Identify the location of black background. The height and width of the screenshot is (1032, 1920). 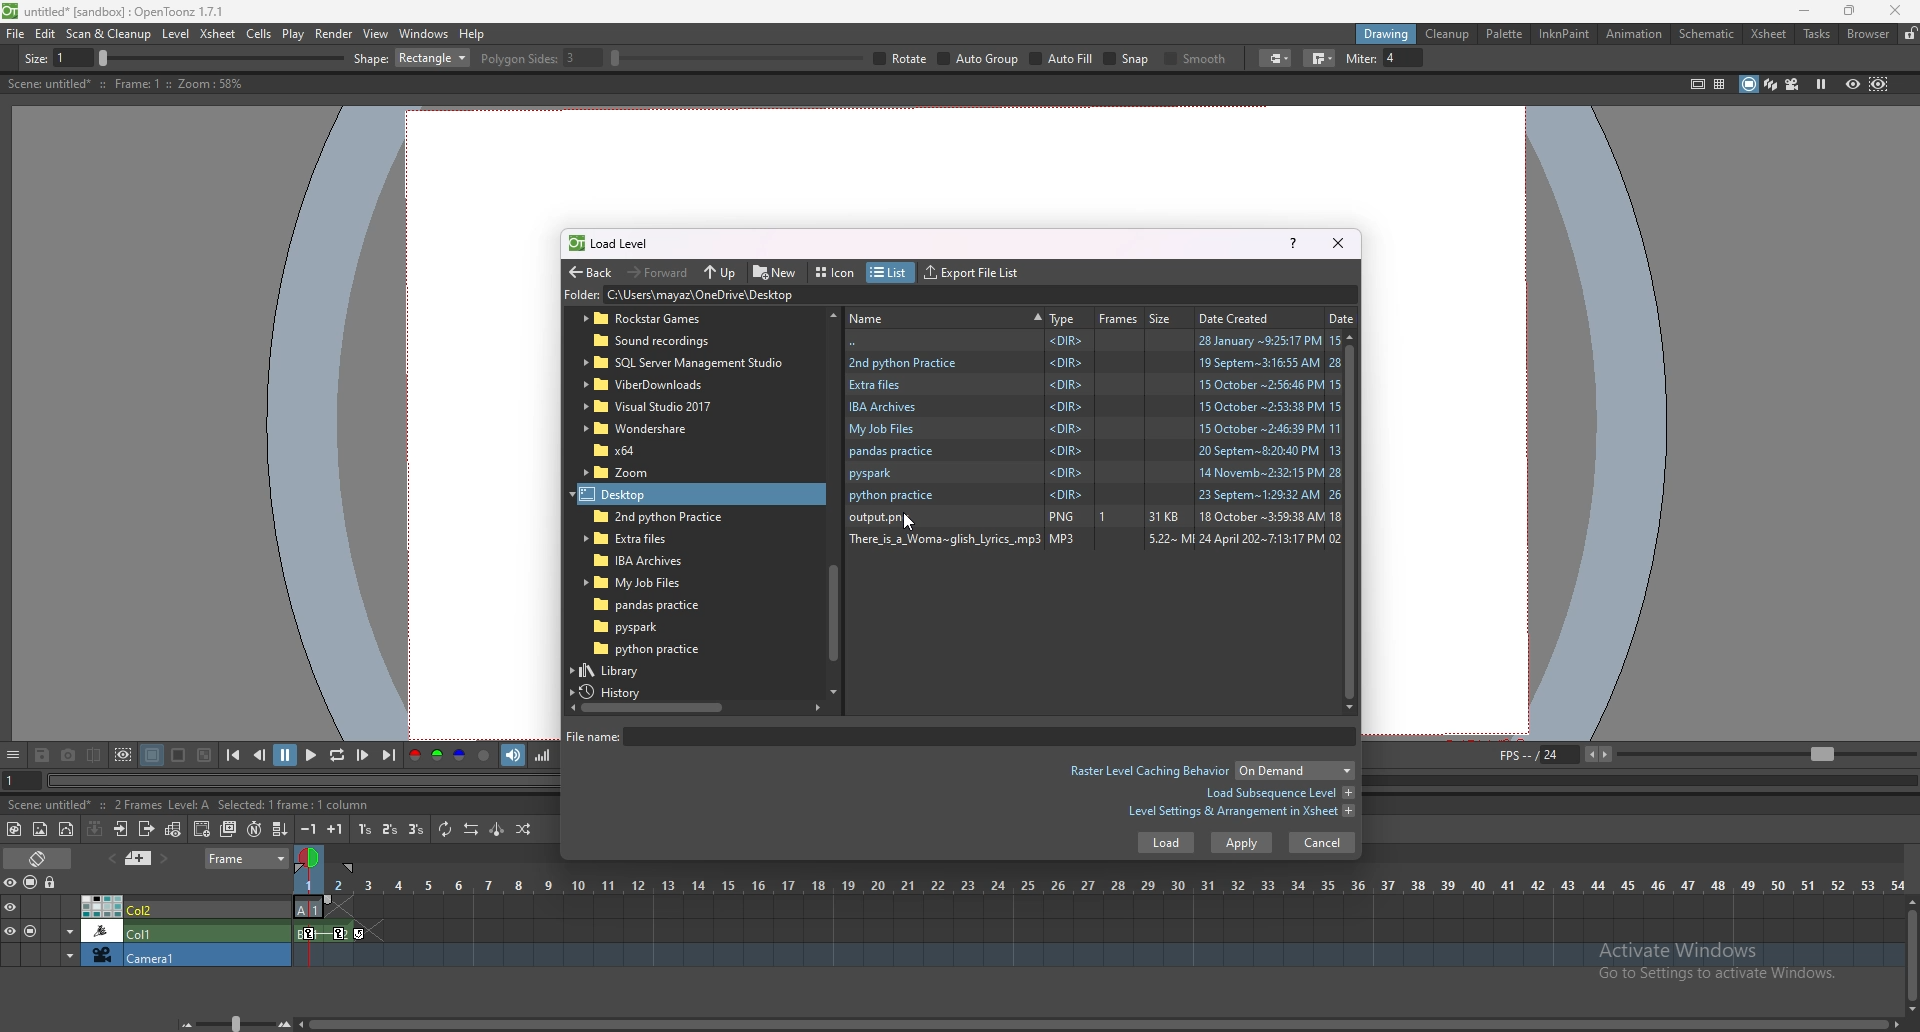
(152, 755).